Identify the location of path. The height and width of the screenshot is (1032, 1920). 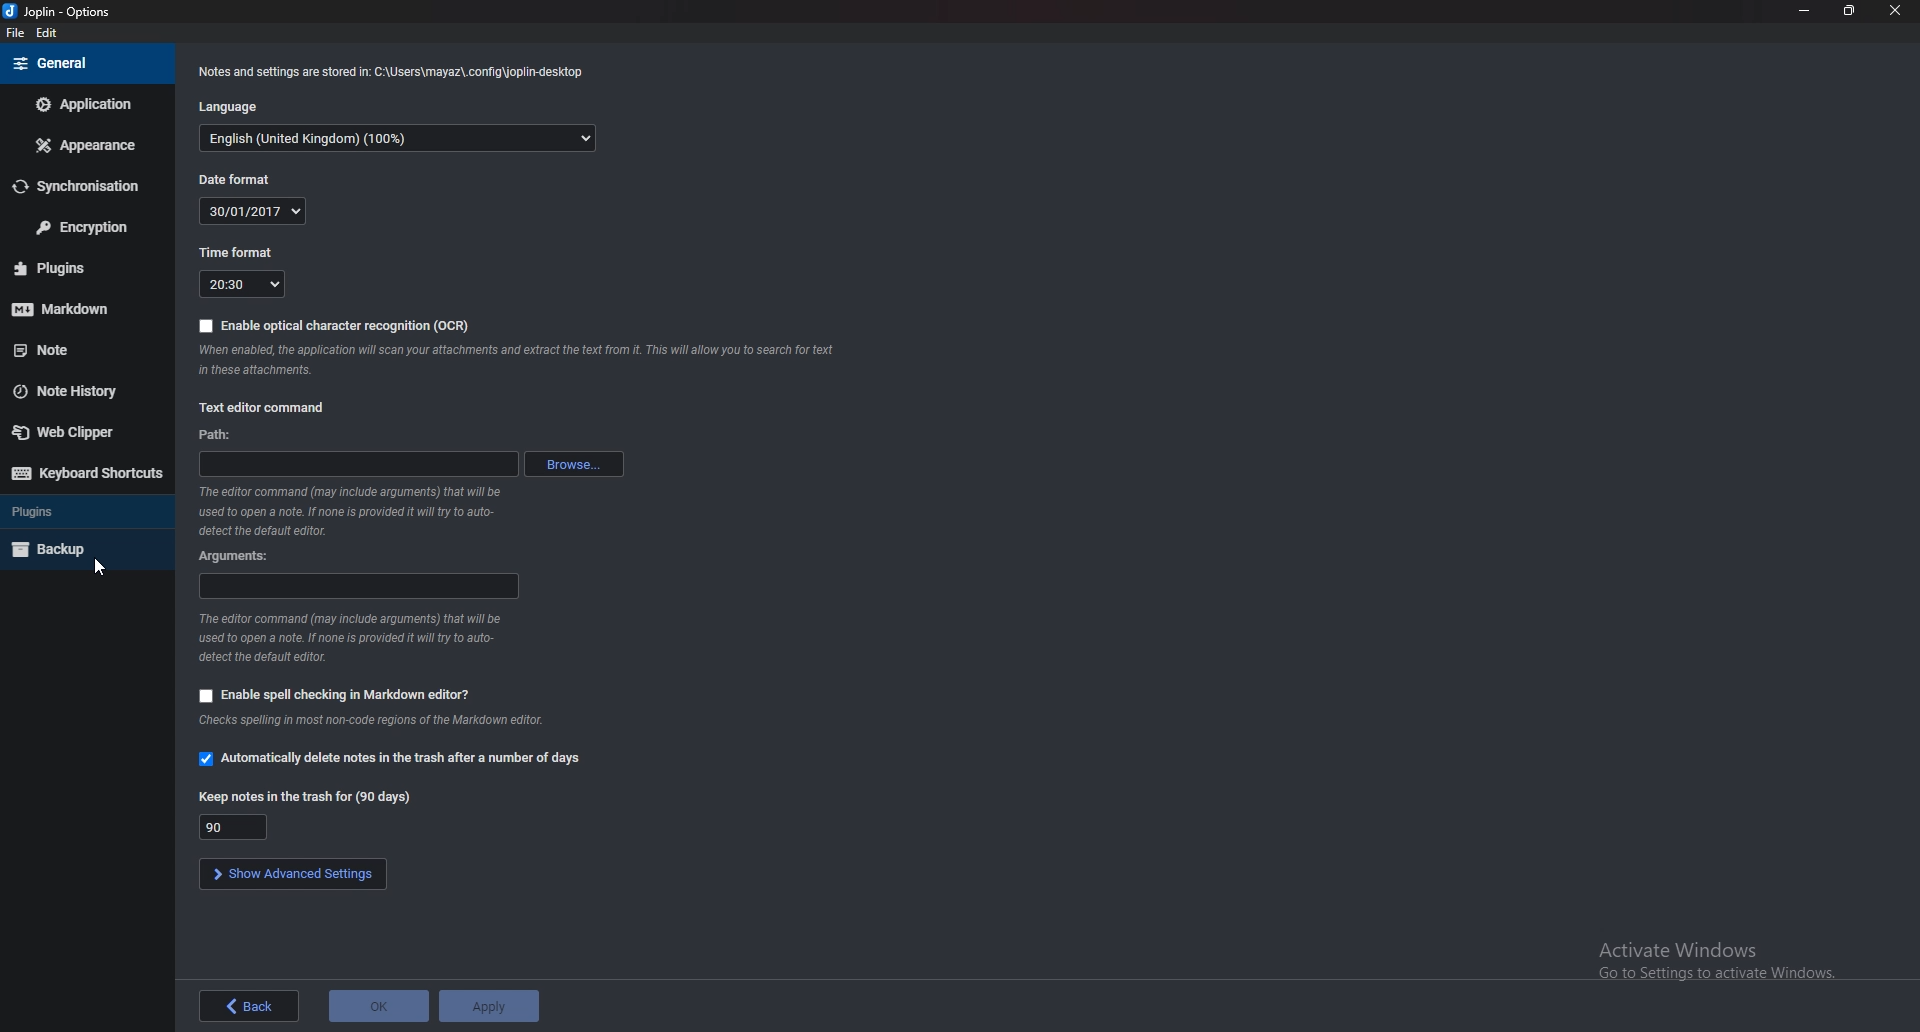
(222, 436).